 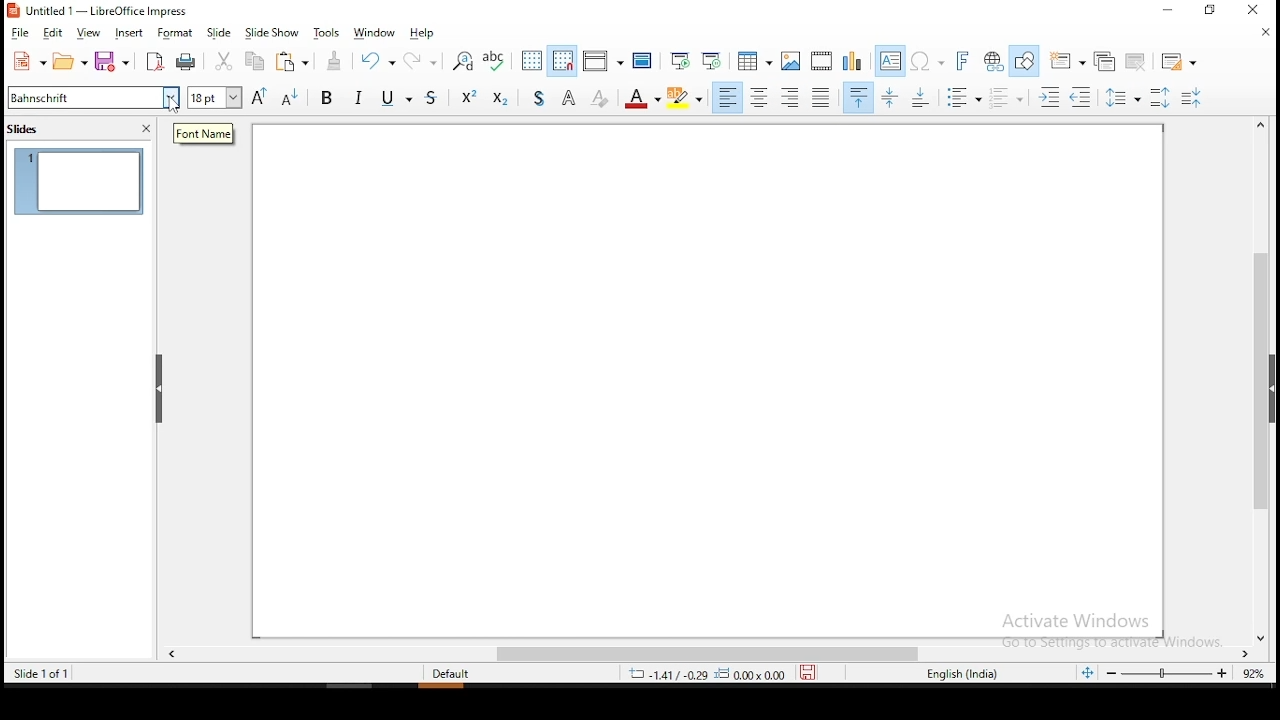 I want to click on decrease paragraph spacing, so click(x=1008, y=98).